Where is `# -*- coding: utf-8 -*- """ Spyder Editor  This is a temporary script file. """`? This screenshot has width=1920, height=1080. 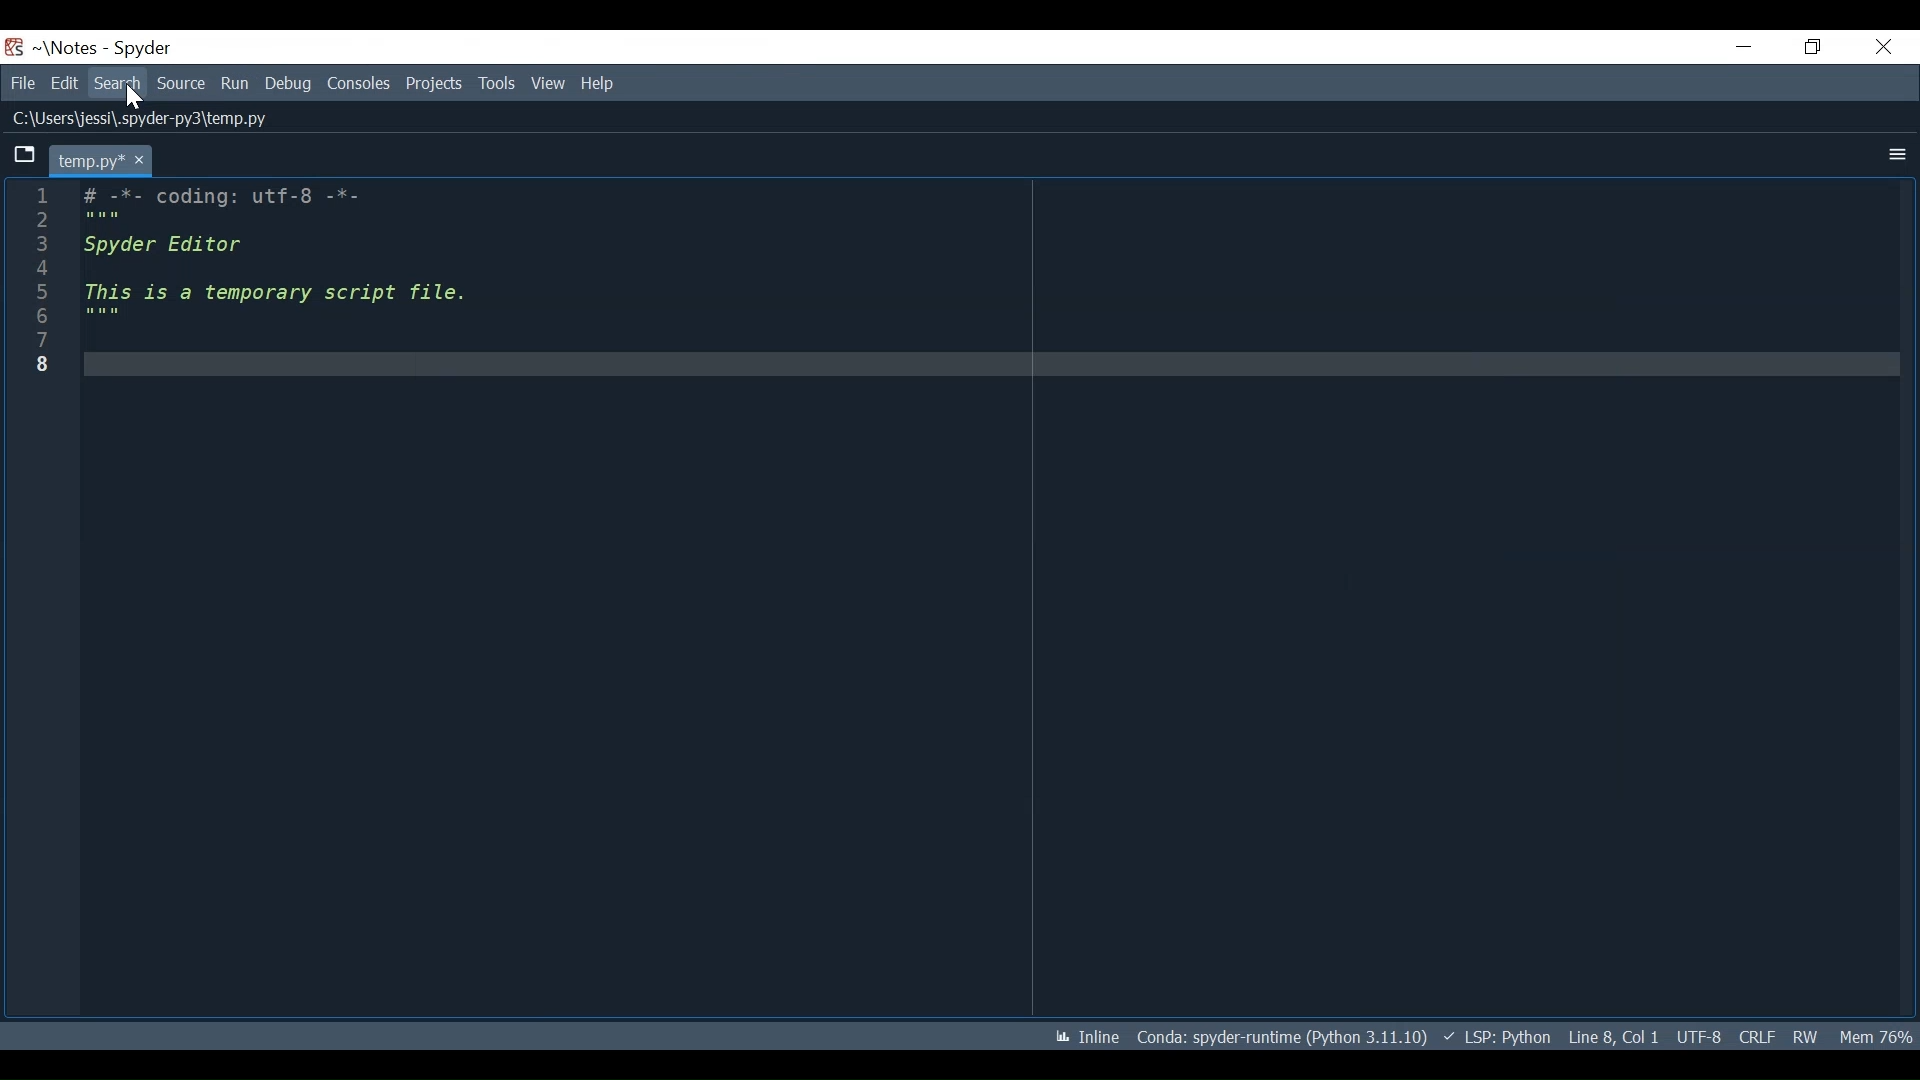 # -*- coding: utf-8 -*- """ Spyder Editor  This is a temporary script file. """ is located at coordinates (985, 596).